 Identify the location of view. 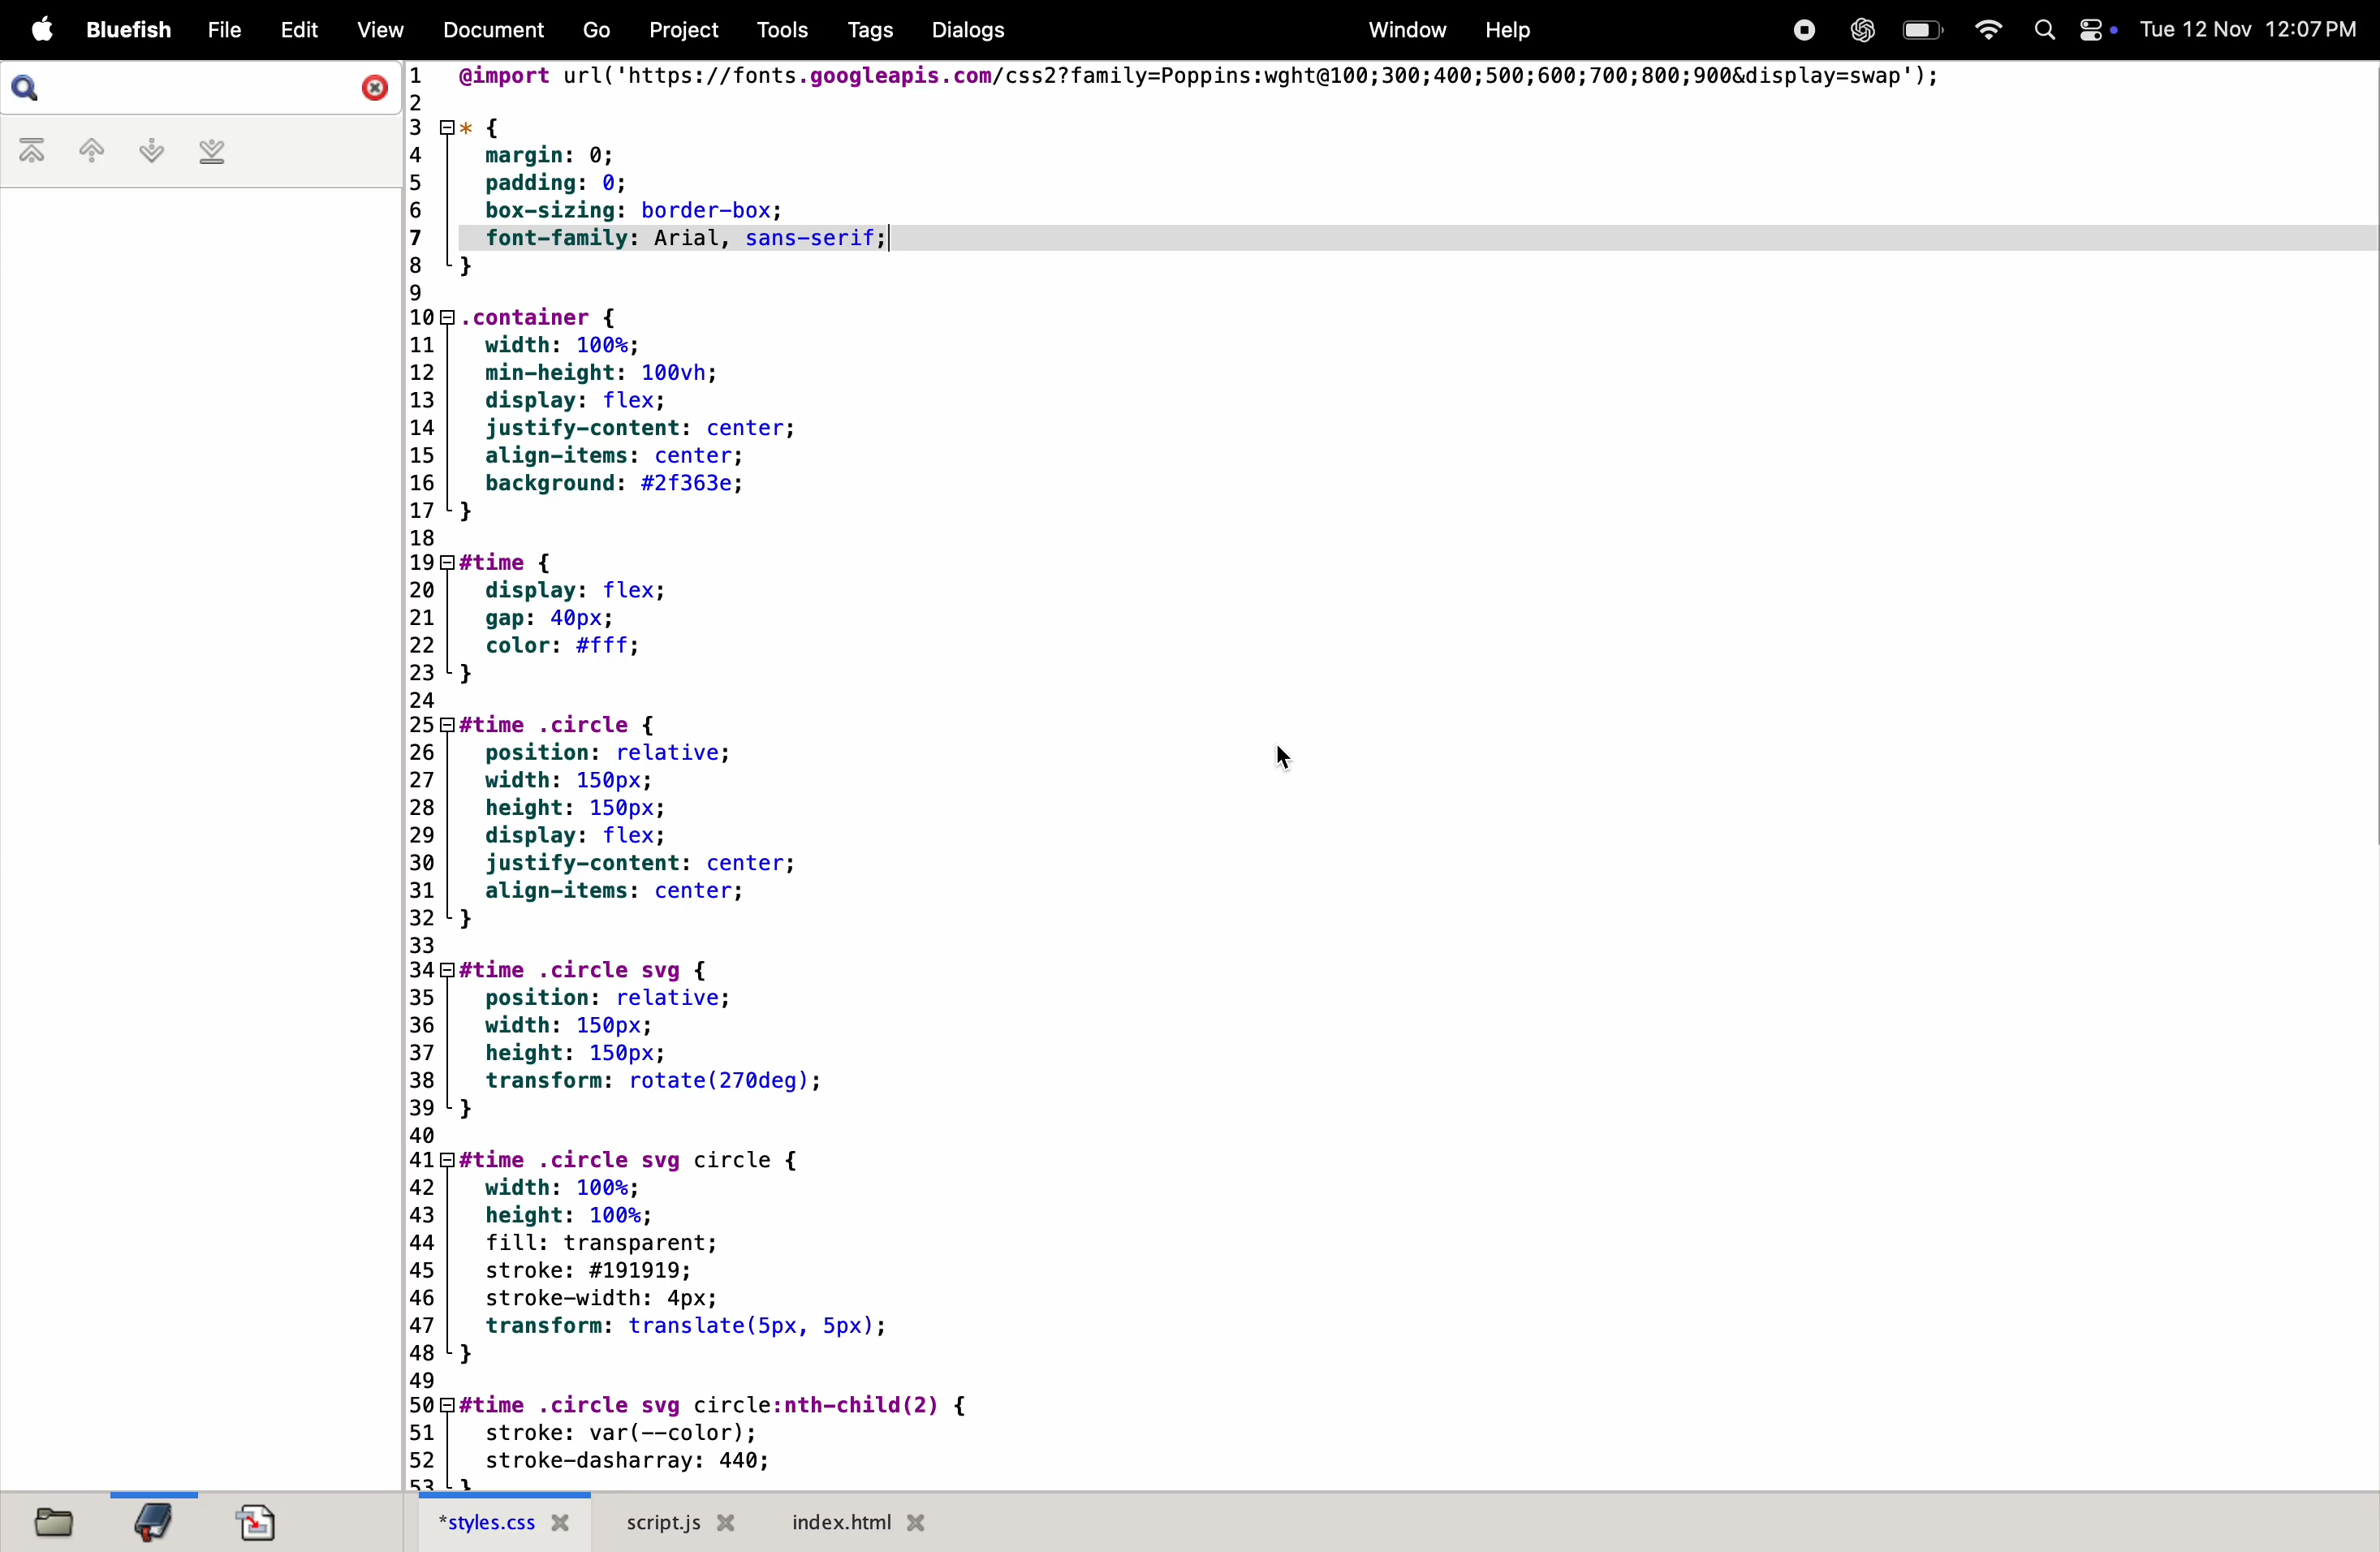
(378, 31).